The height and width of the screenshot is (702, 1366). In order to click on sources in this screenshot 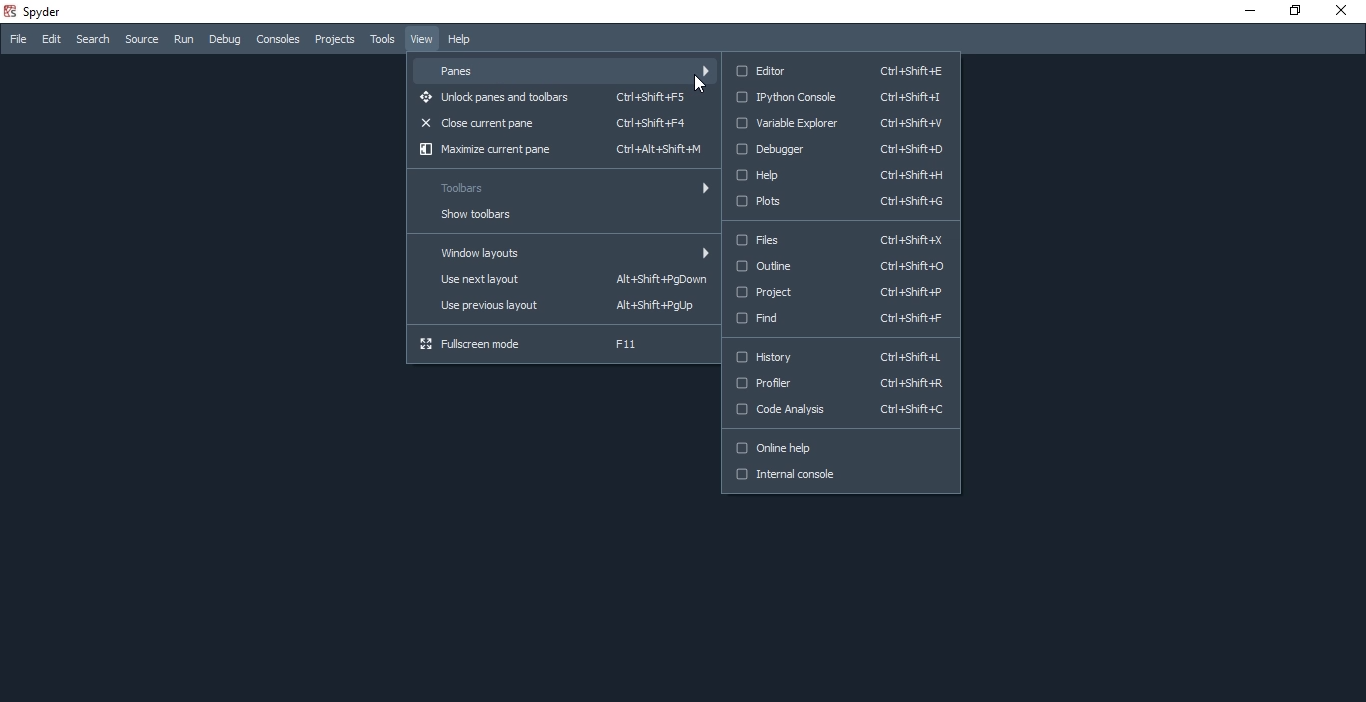, I will do `click(139, 39)`.